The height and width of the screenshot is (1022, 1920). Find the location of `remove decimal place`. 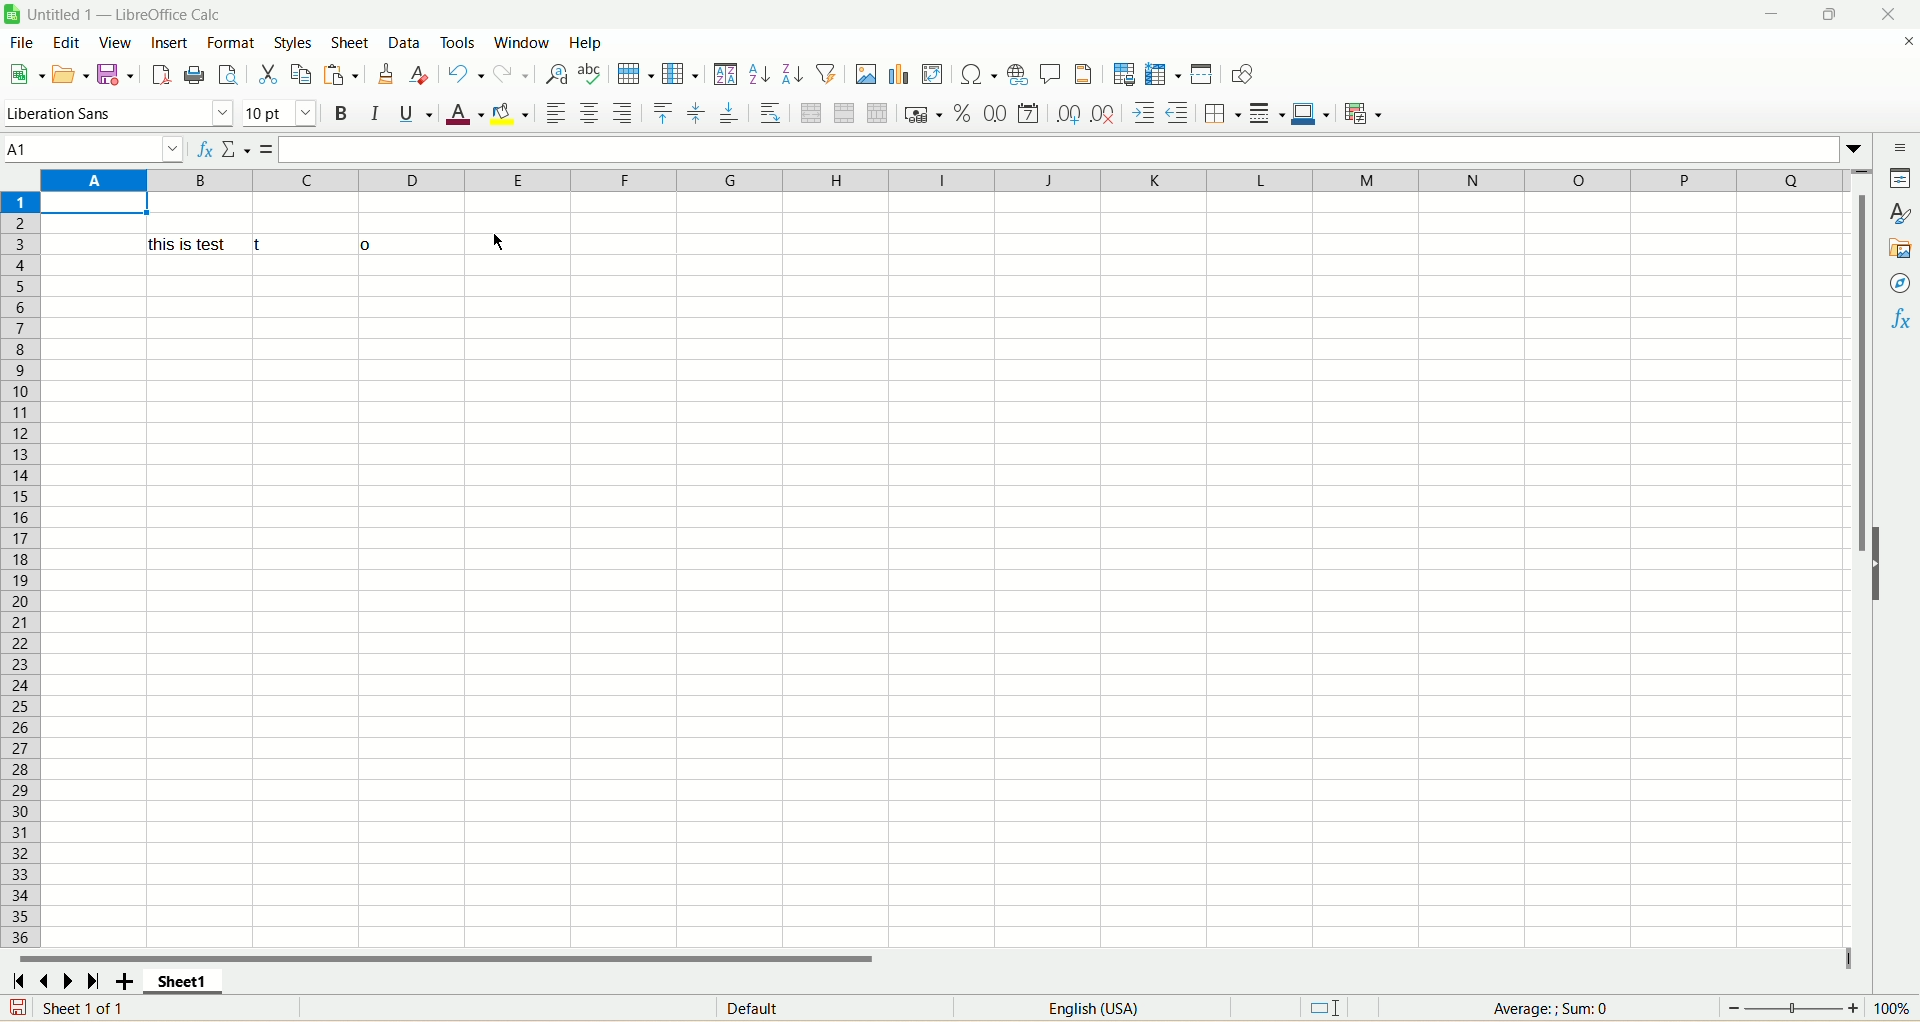

remove decimal place is located at coordinates (1107, 114).